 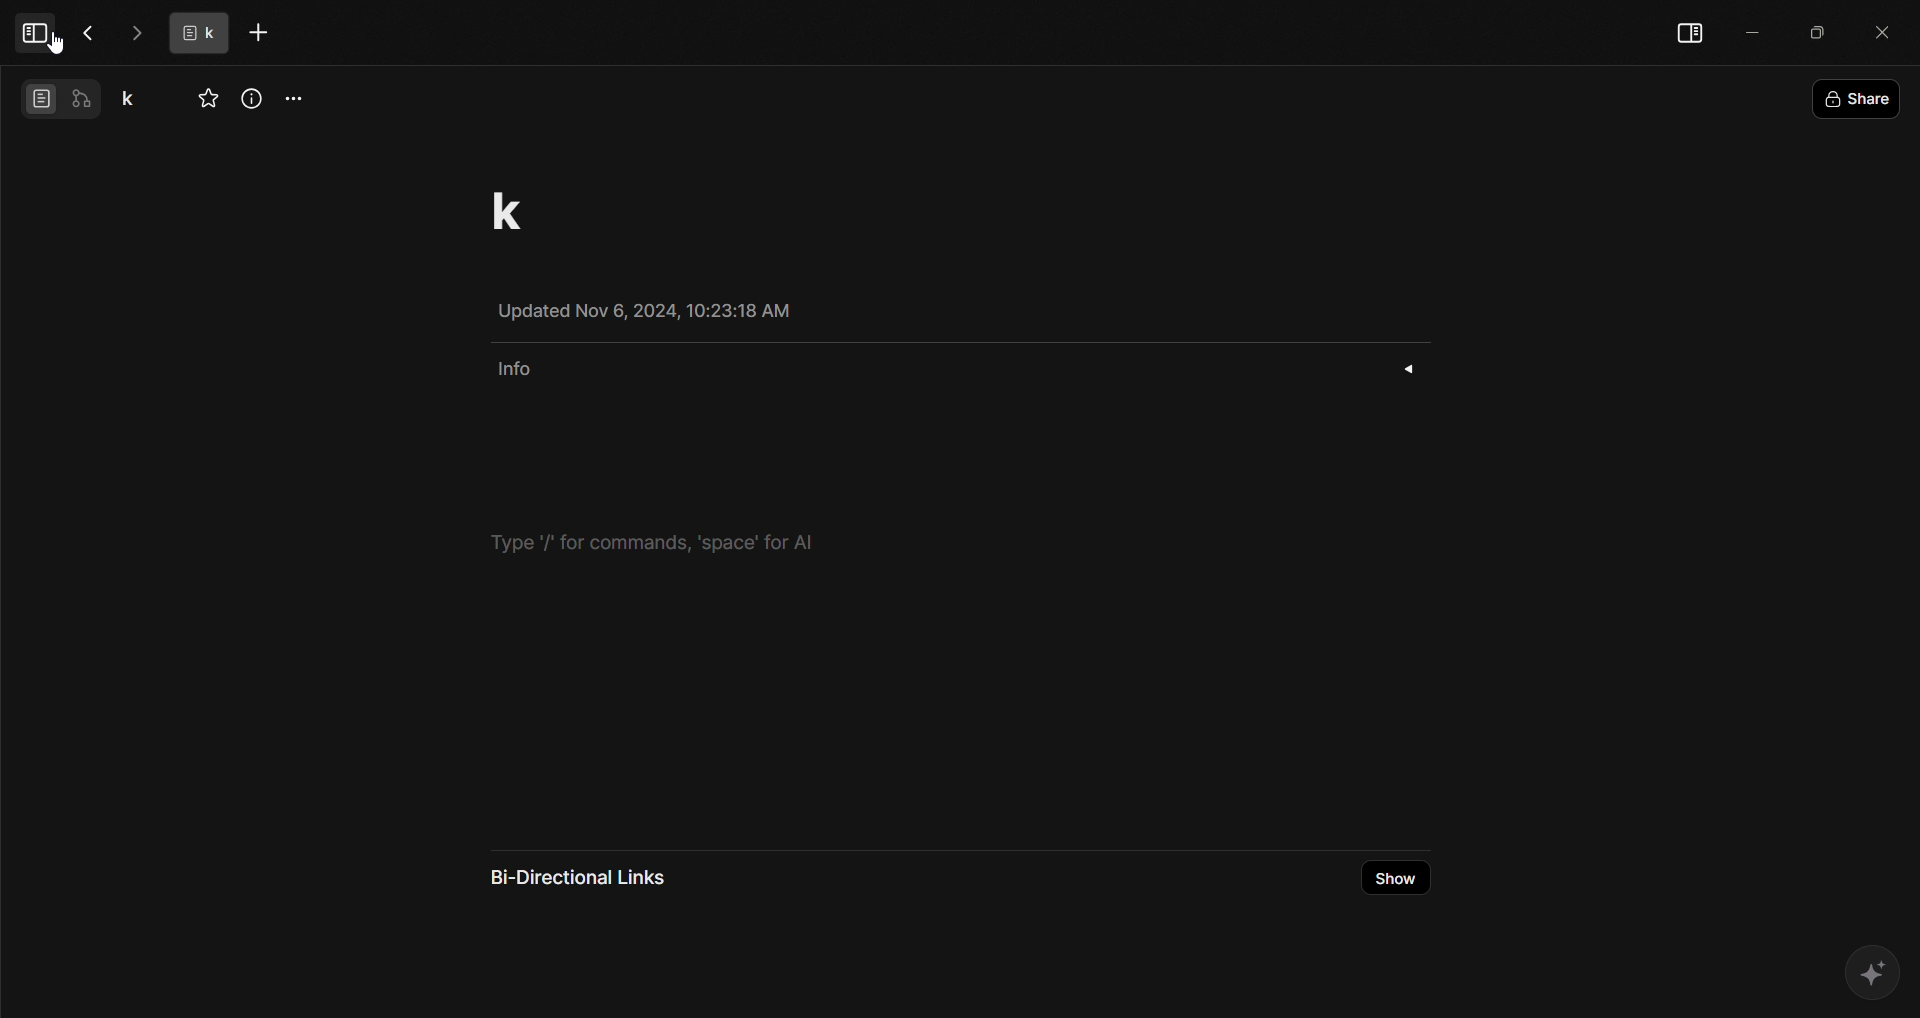 What do you see at coordinates (655, 309) in the screenshot?
I see `Updated Nov 6, 2024, 10:23:18 AM` at bounding box center [655, 309].